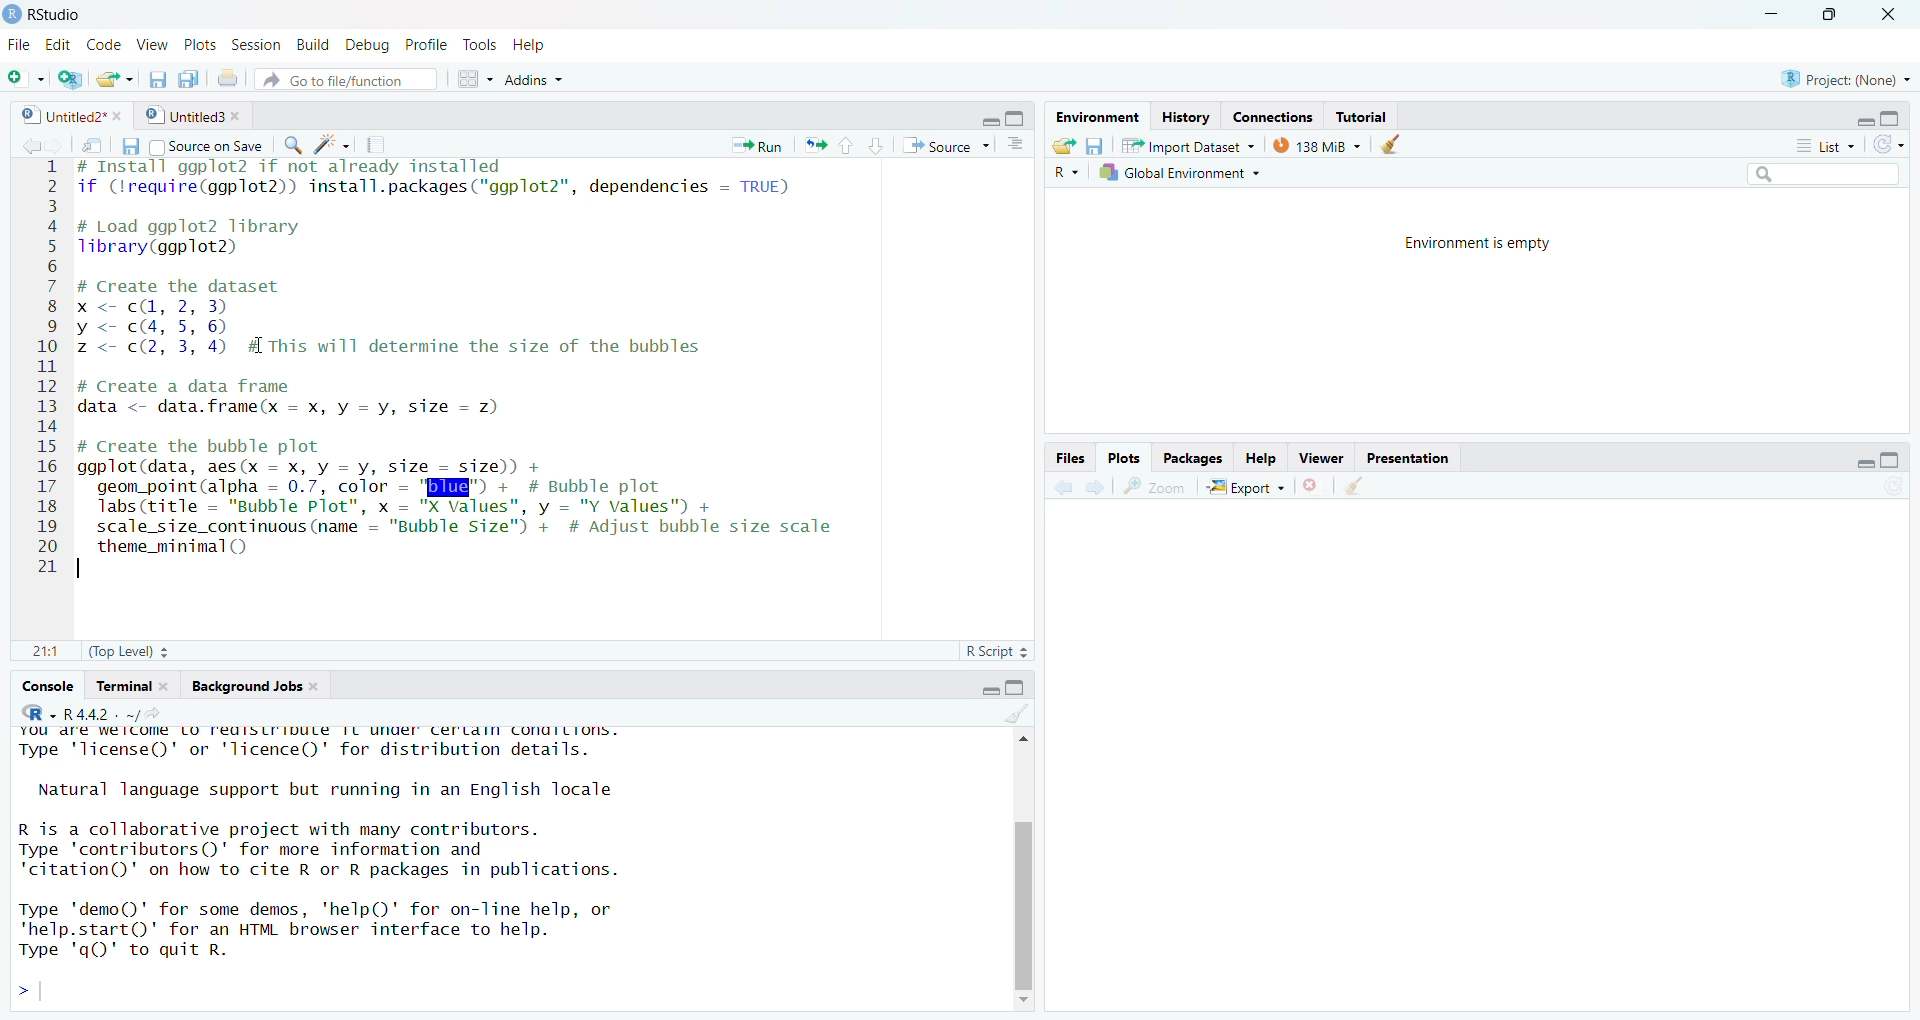 The image size is (1920, 1020). What do you see at coordinates (68, 115) in the screenshot?
I see `Untitled2` at bounding box center [68, 115].